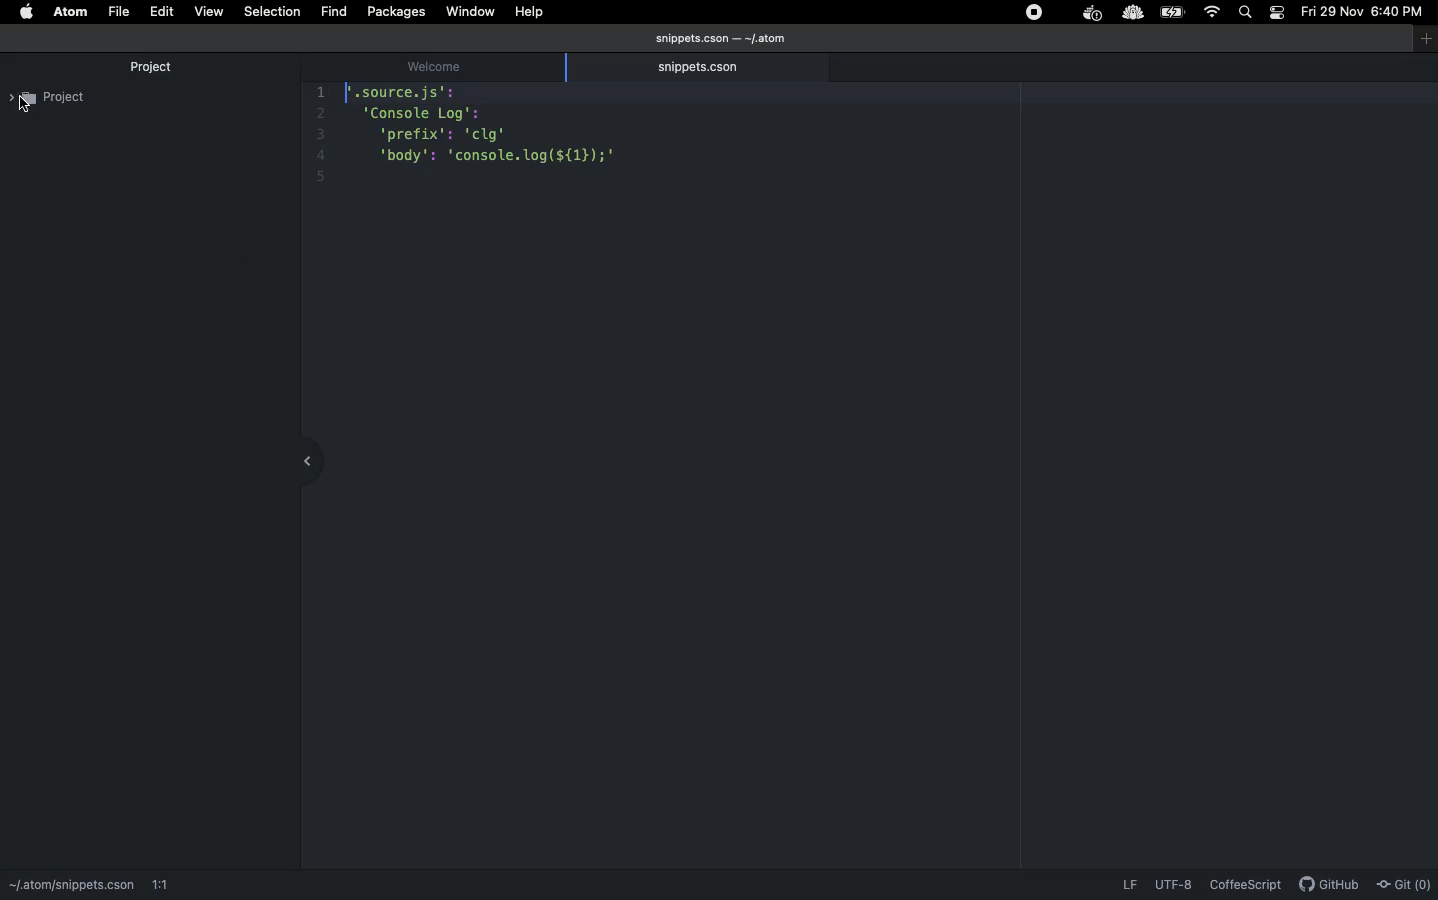 Image resolution: width=1438 pixels, height=900 pixels. I want to click on Selection, so click(275, 12).